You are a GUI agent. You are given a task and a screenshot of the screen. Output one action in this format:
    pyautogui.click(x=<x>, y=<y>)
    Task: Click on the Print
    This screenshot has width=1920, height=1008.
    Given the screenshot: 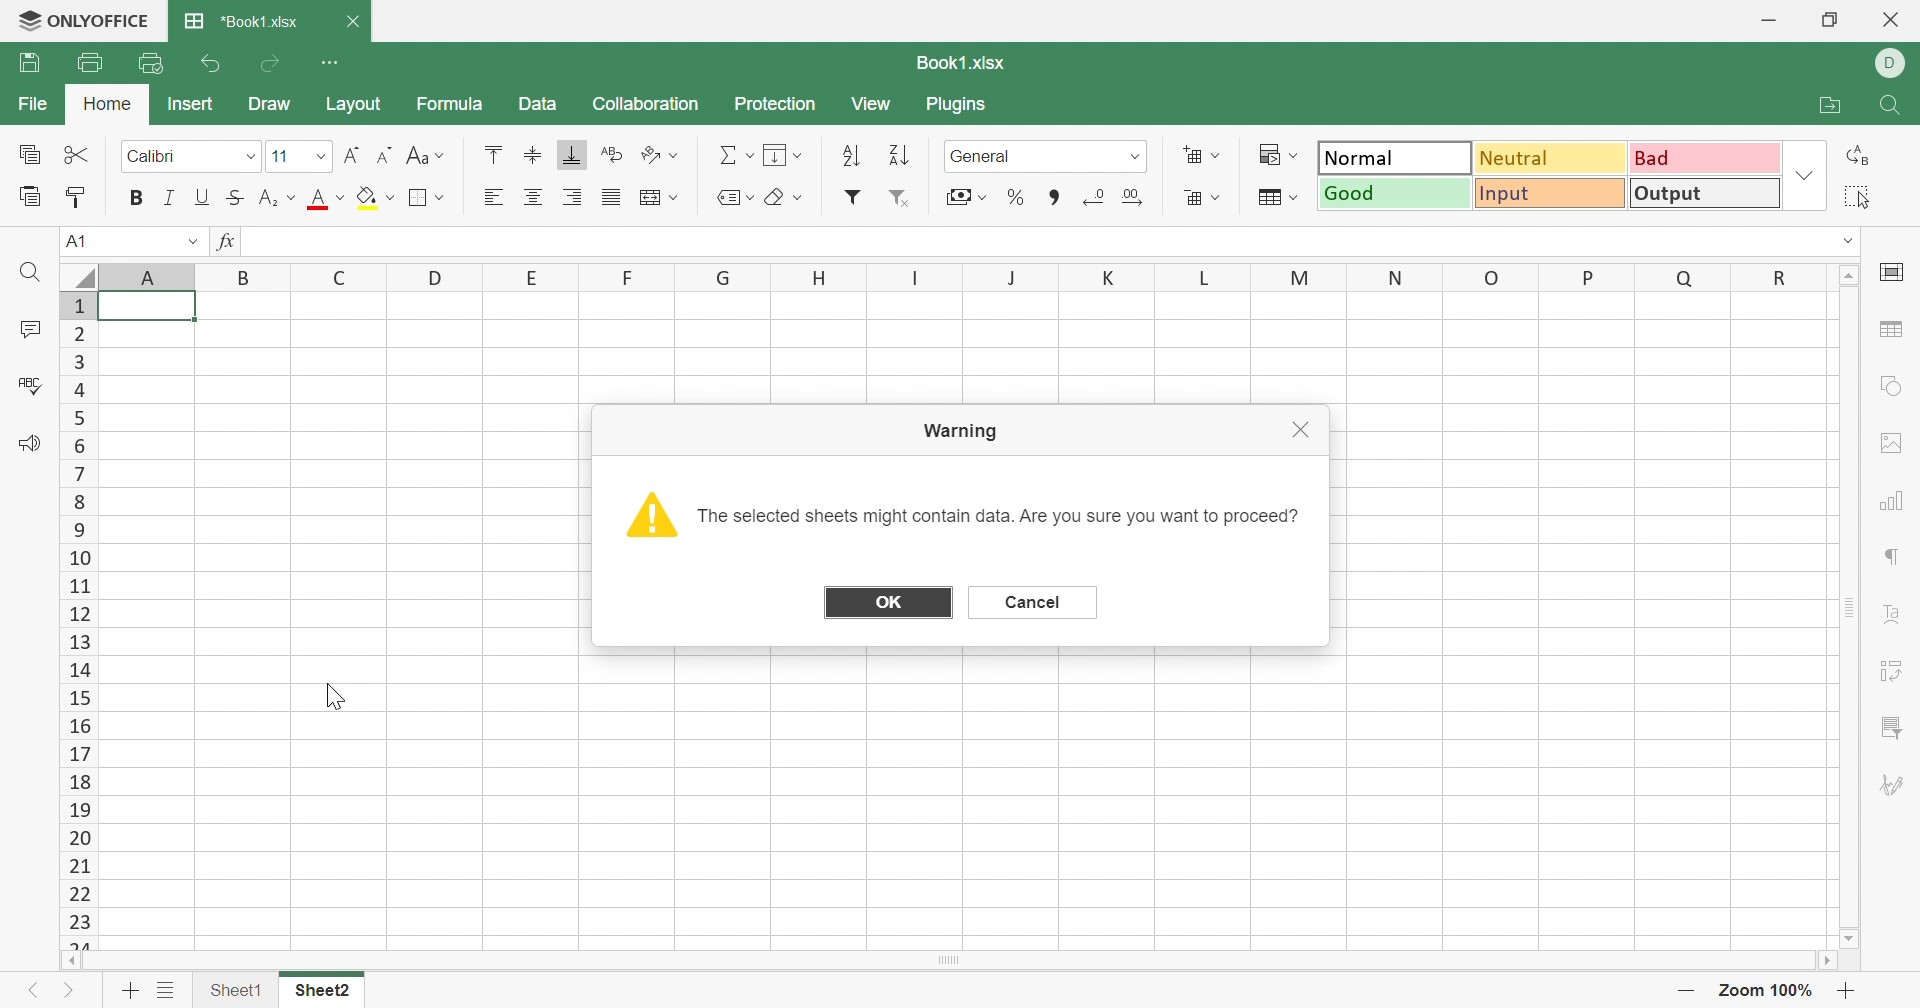 What is the action you would take?
    pyautogui.click(x=88, y=59)
    